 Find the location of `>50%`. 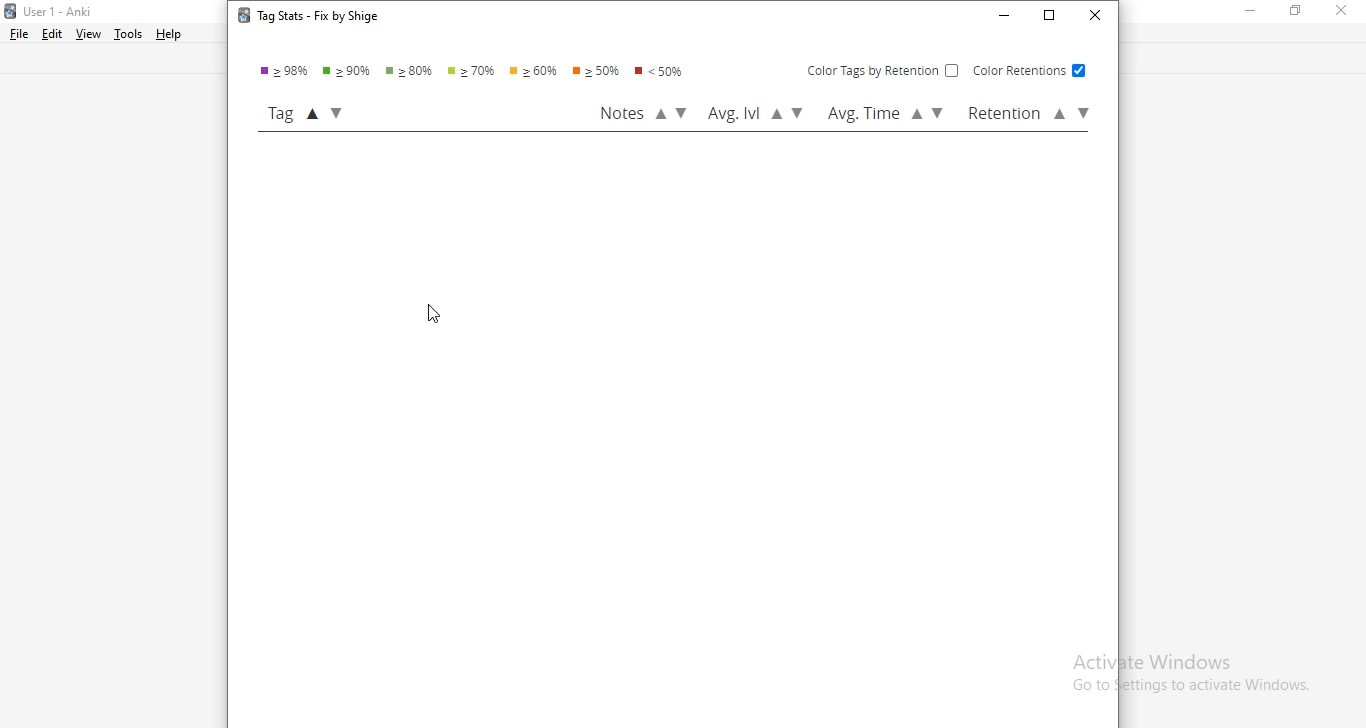

>50% is located at coordinates (598, 71).